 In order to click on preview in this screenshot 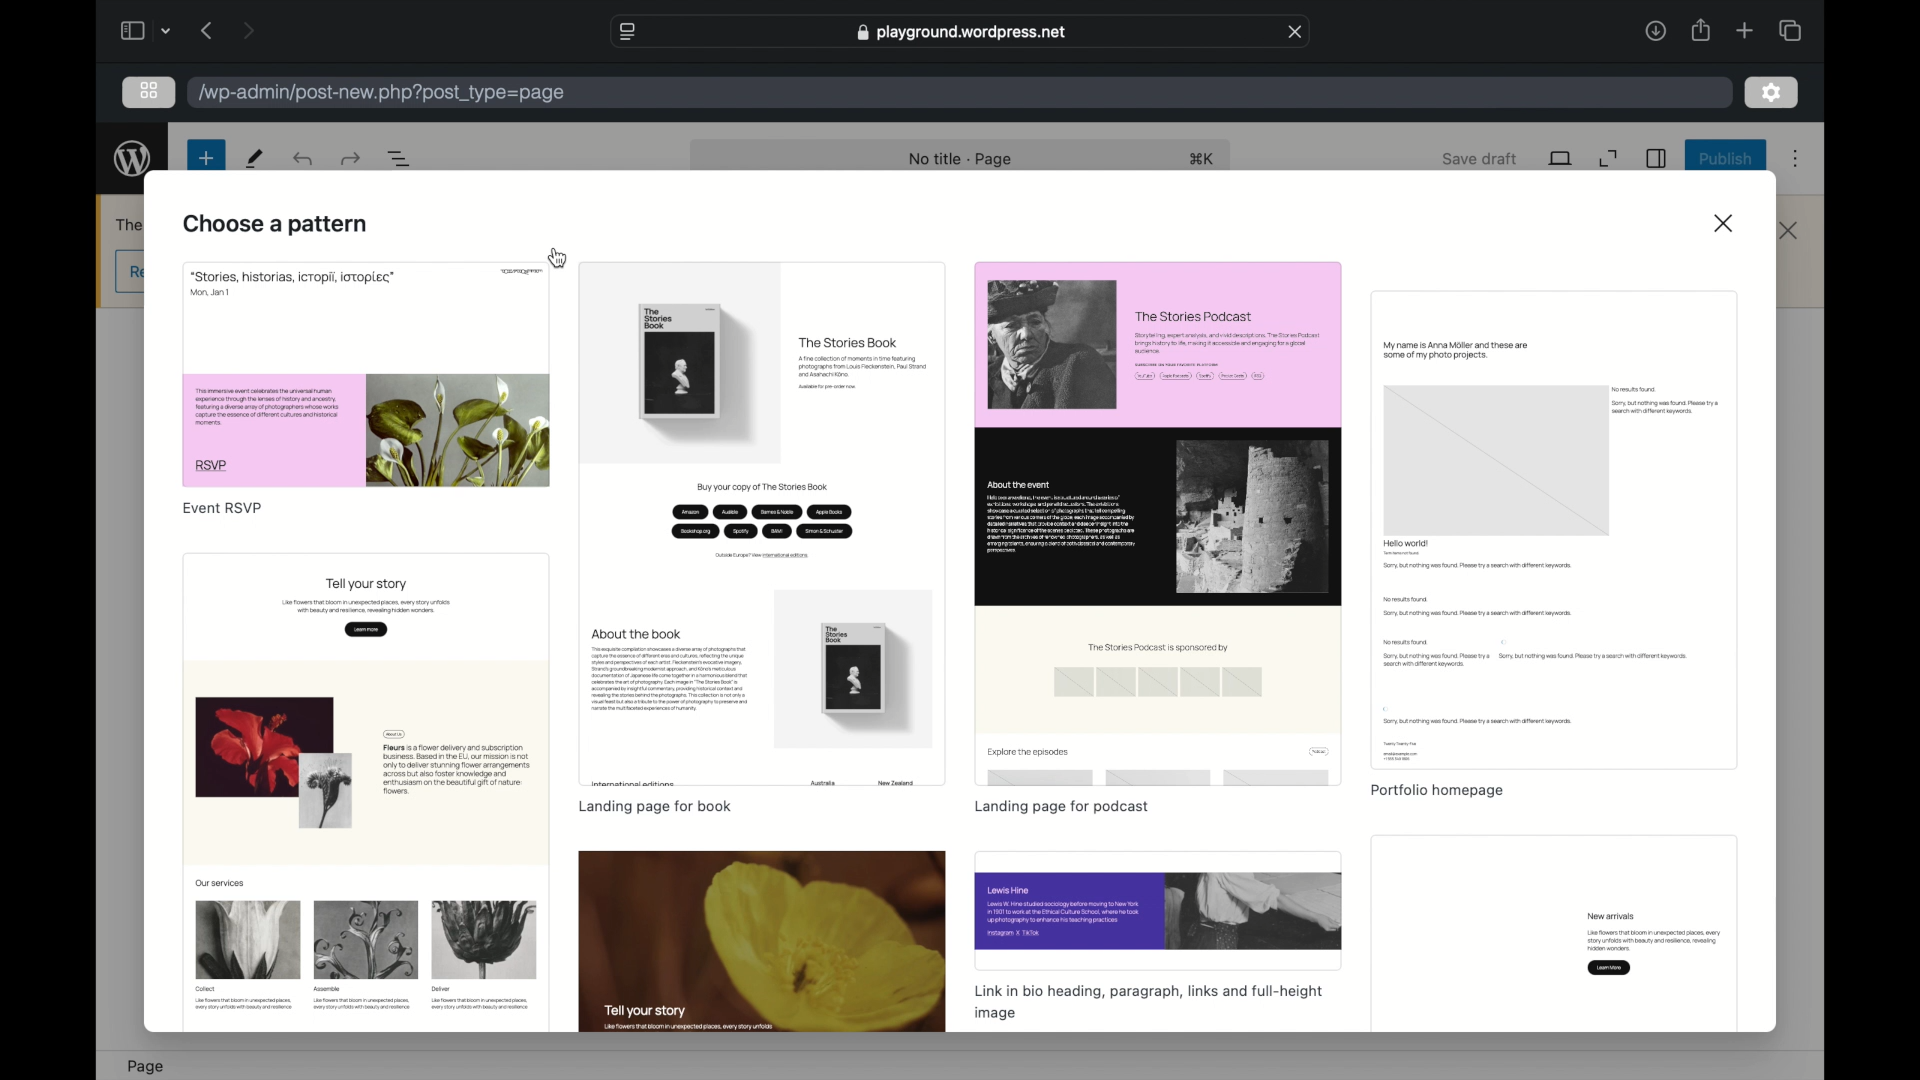, I will do `click(1160, 909)`.